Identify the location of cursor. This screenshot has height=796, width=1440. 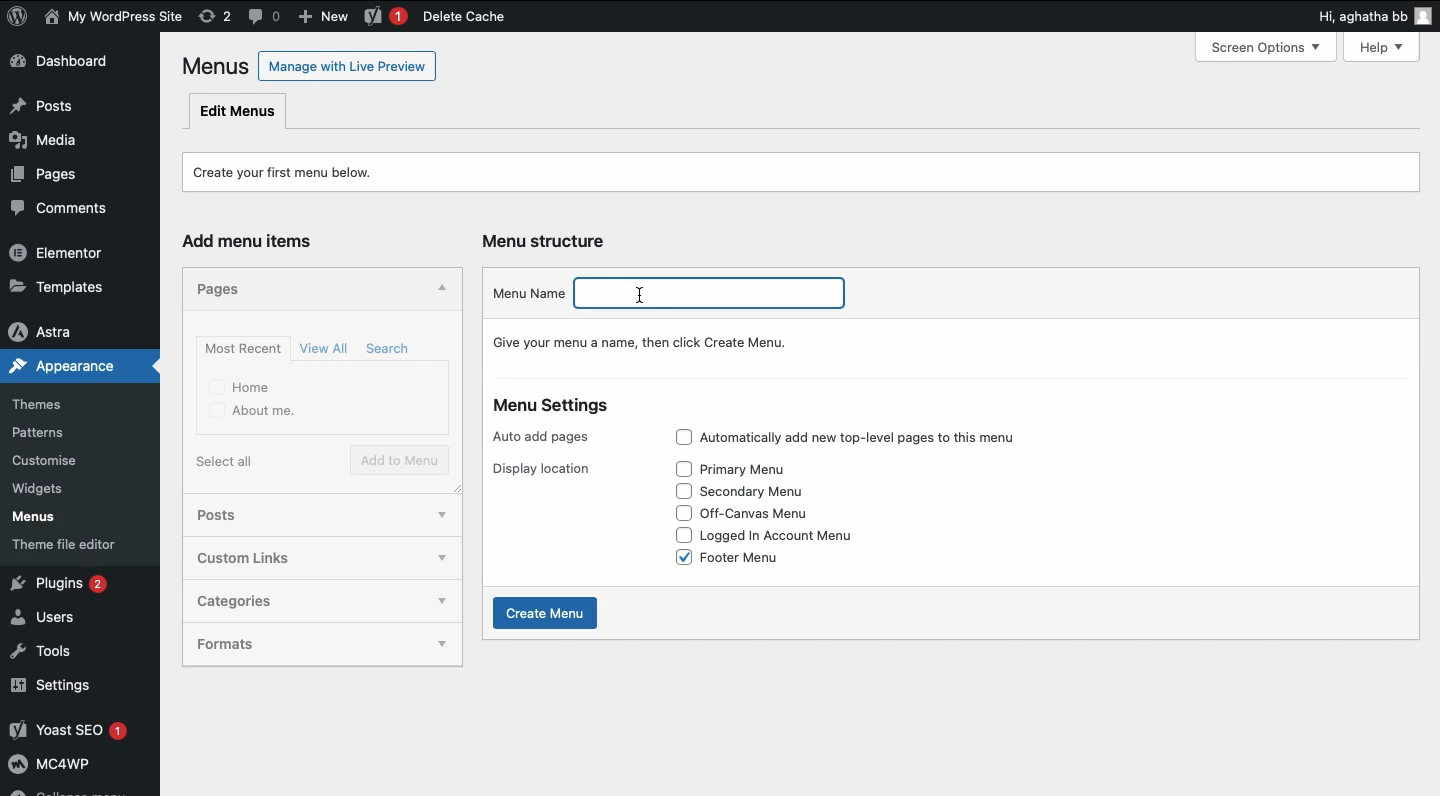
(643, 294).